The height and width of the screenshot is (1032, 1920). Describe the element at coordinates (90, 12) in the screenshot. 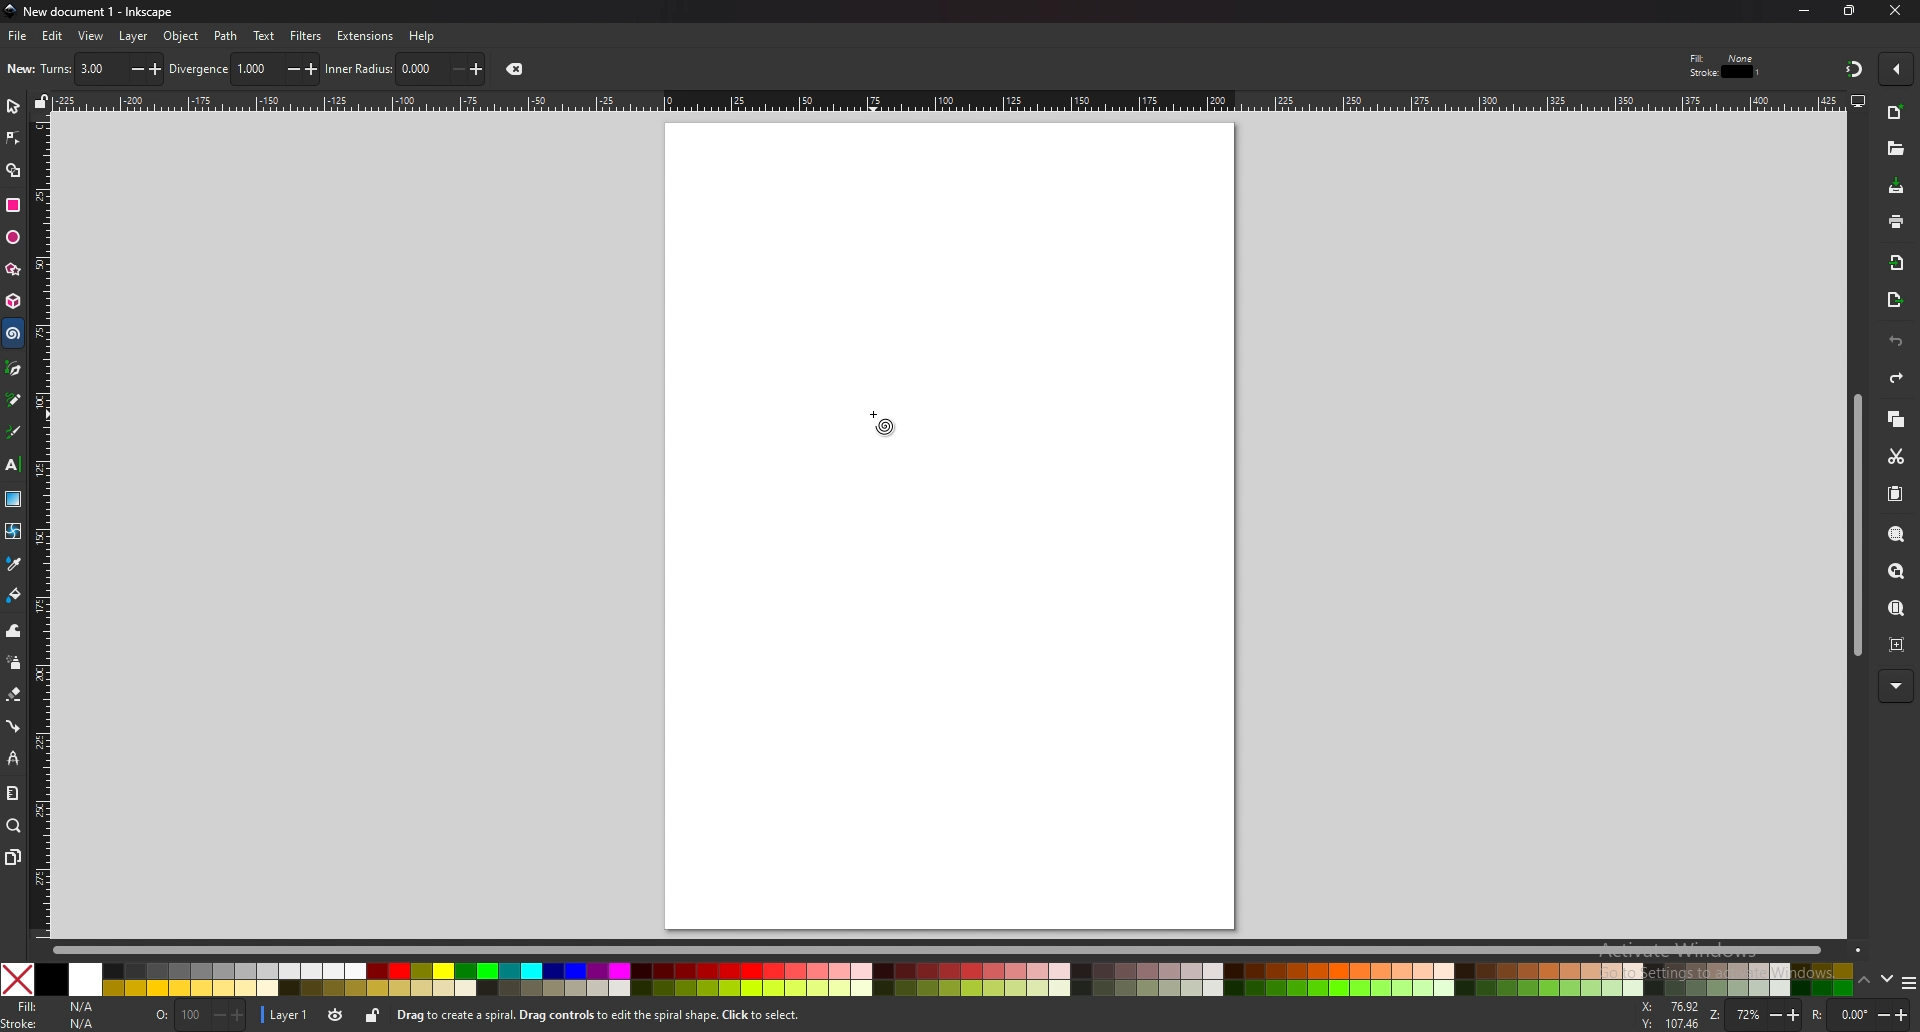

I see `New document 1 - Inkscape` at that location.